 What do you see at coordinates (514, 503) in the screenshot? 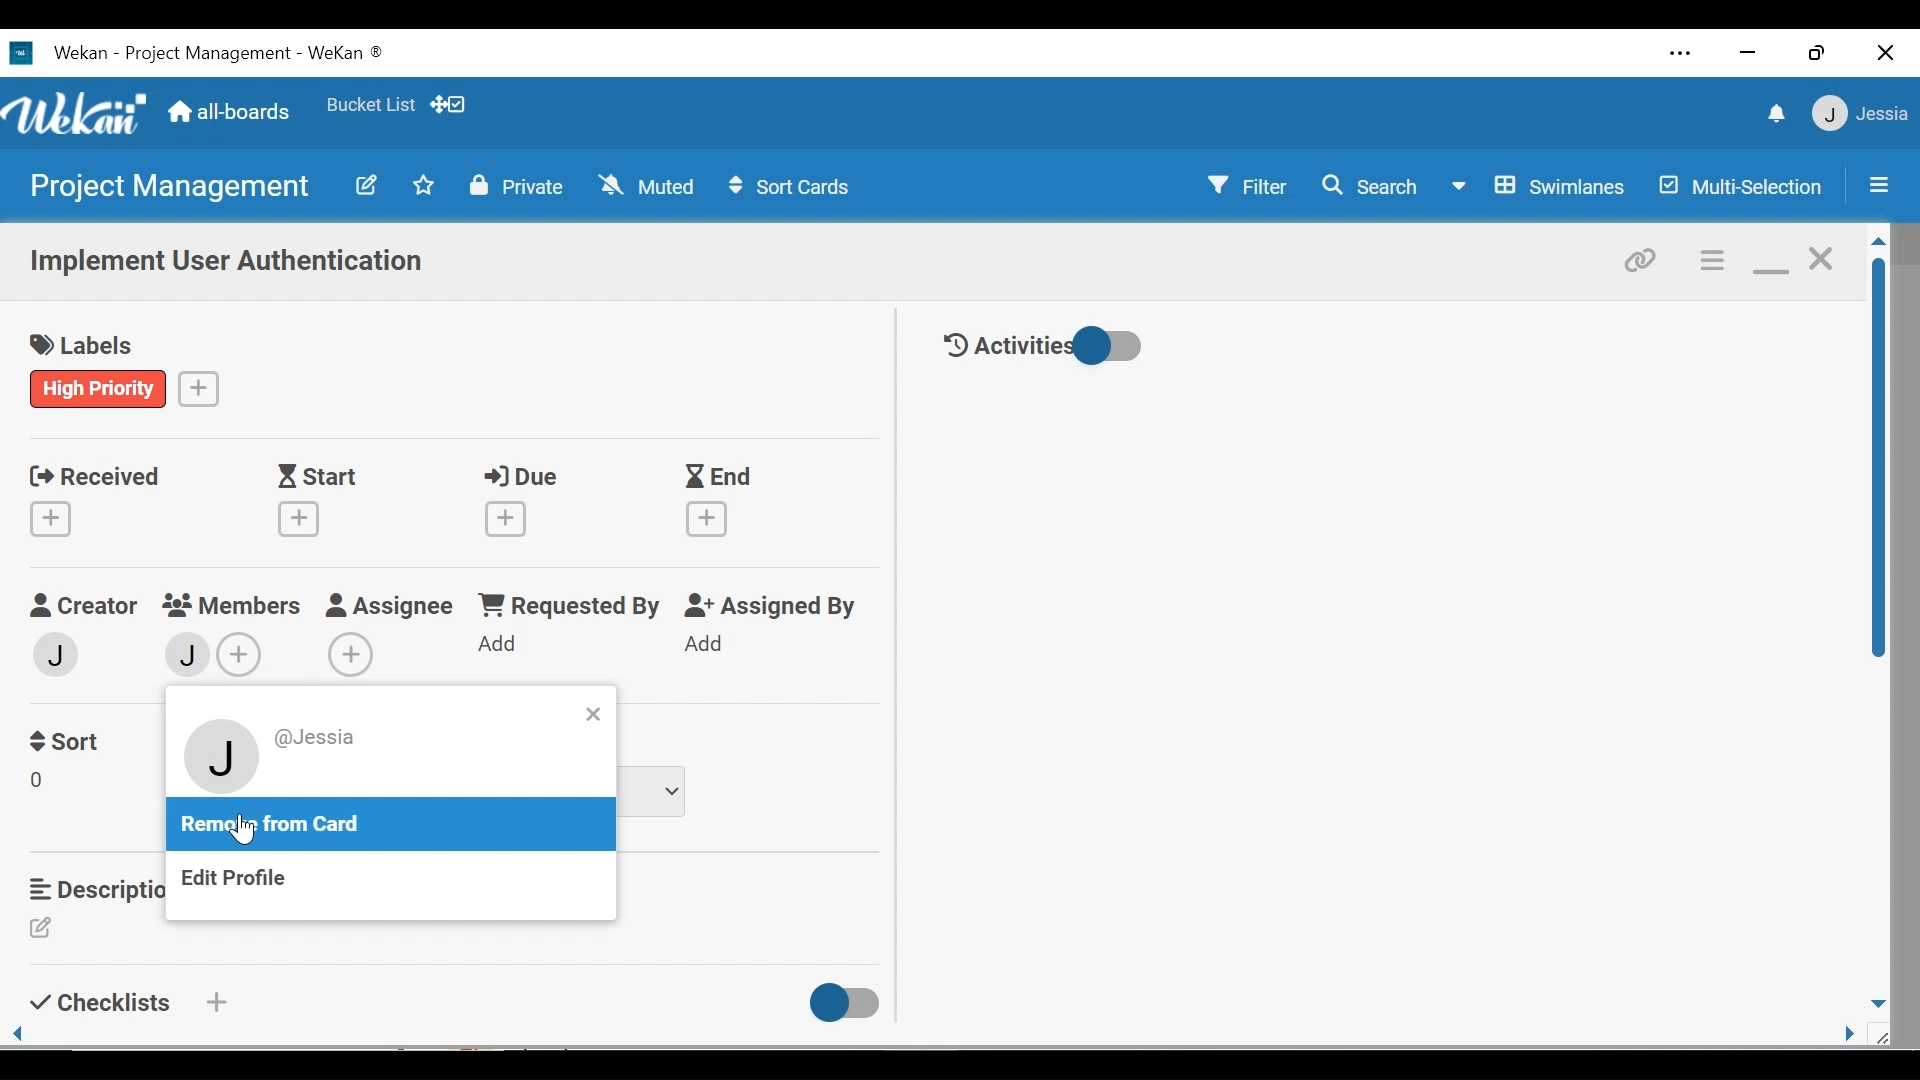
I see ` Due` at bounding box center [514, 503].